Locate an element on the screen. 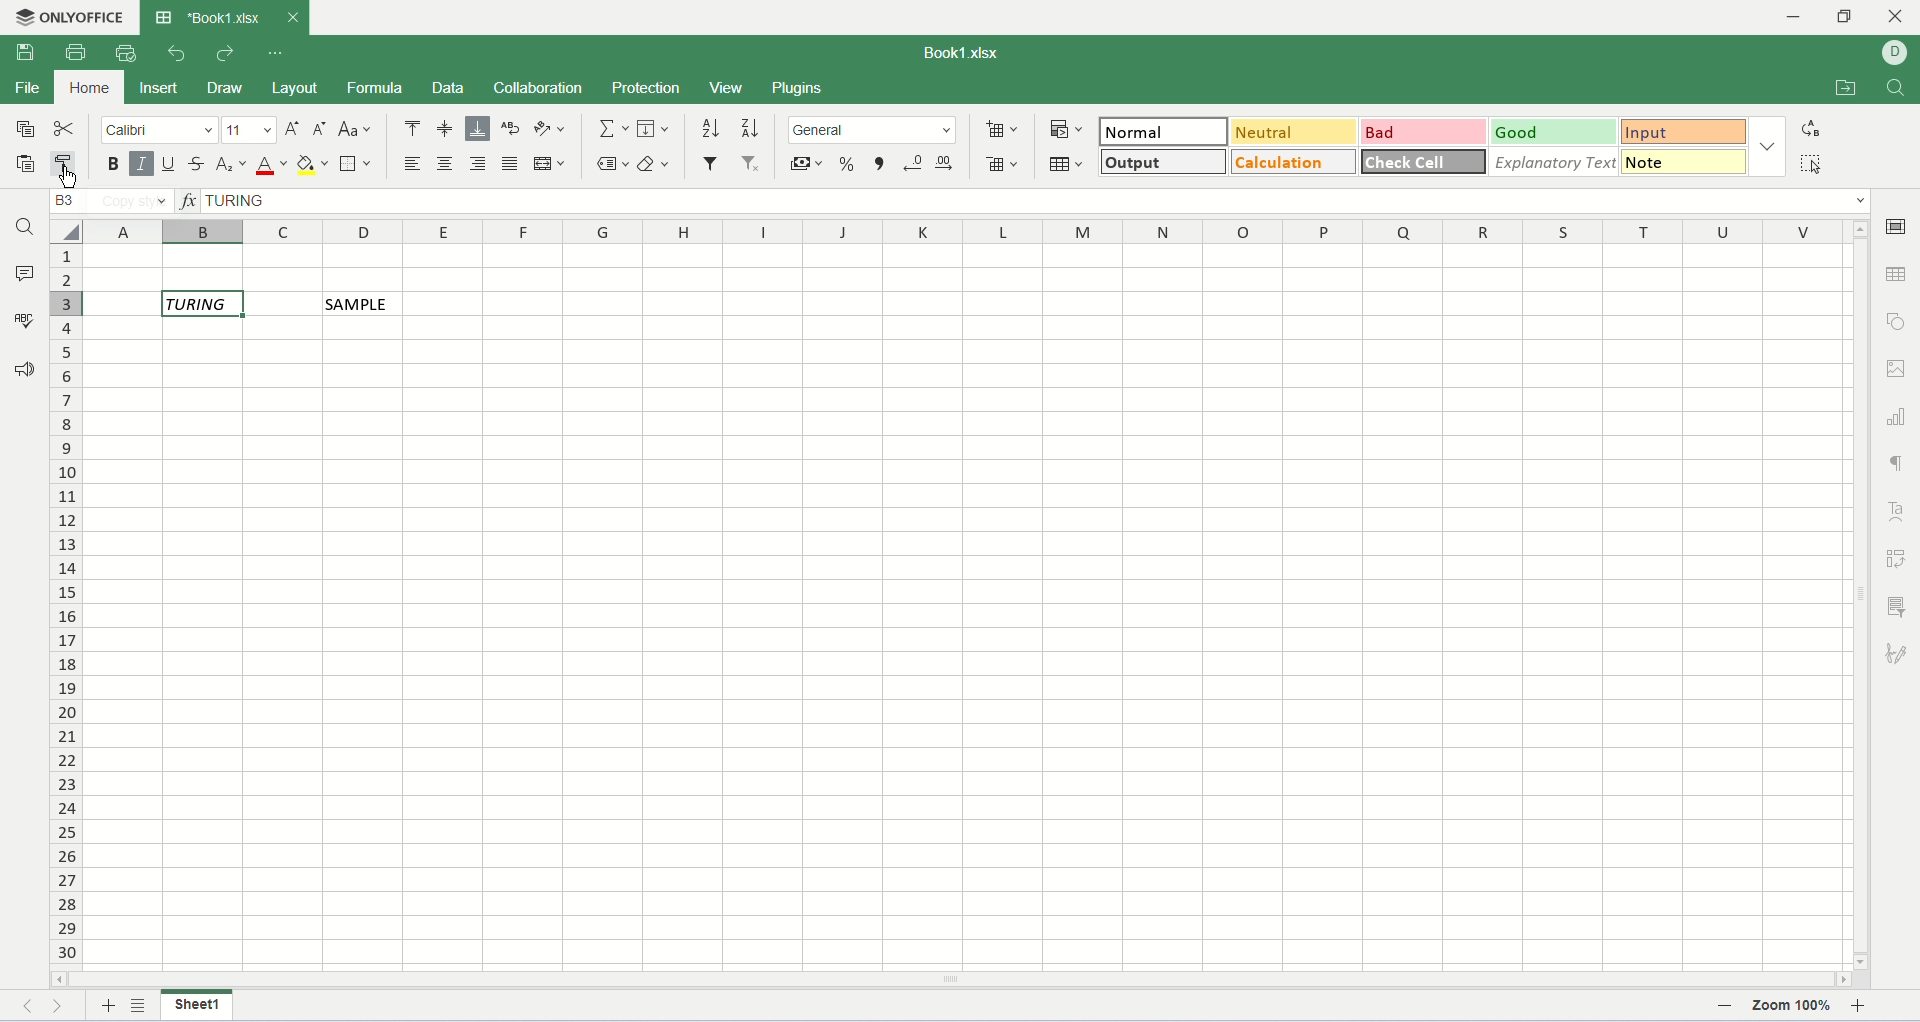 This screenshot has width=1920, height=1022. list of sheets is located at coordinates (141, 1005).